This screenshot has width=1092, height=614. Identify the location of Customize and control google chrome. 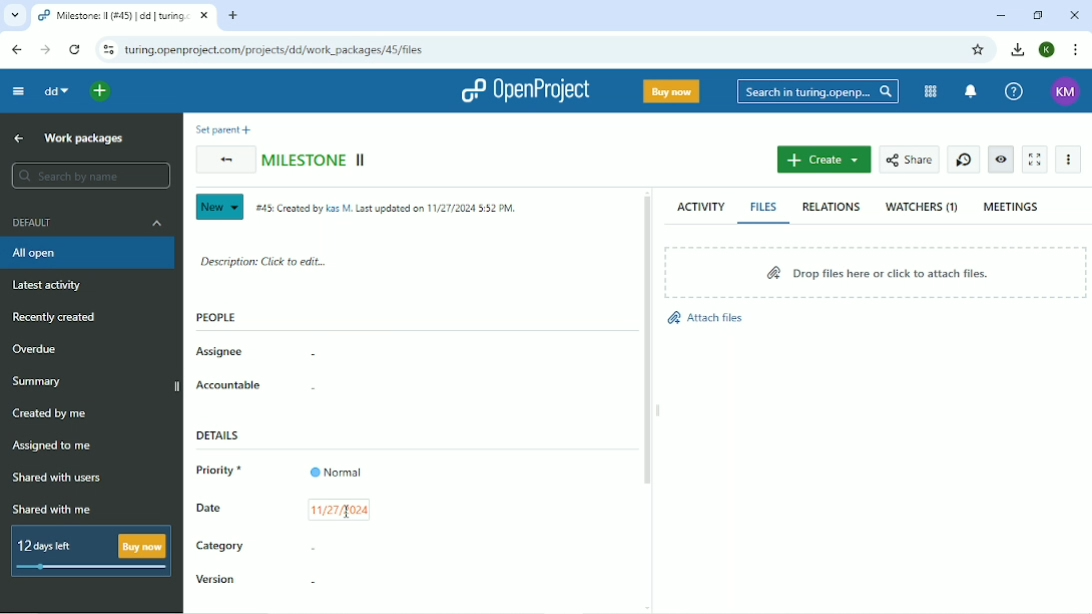
(1076, 49).